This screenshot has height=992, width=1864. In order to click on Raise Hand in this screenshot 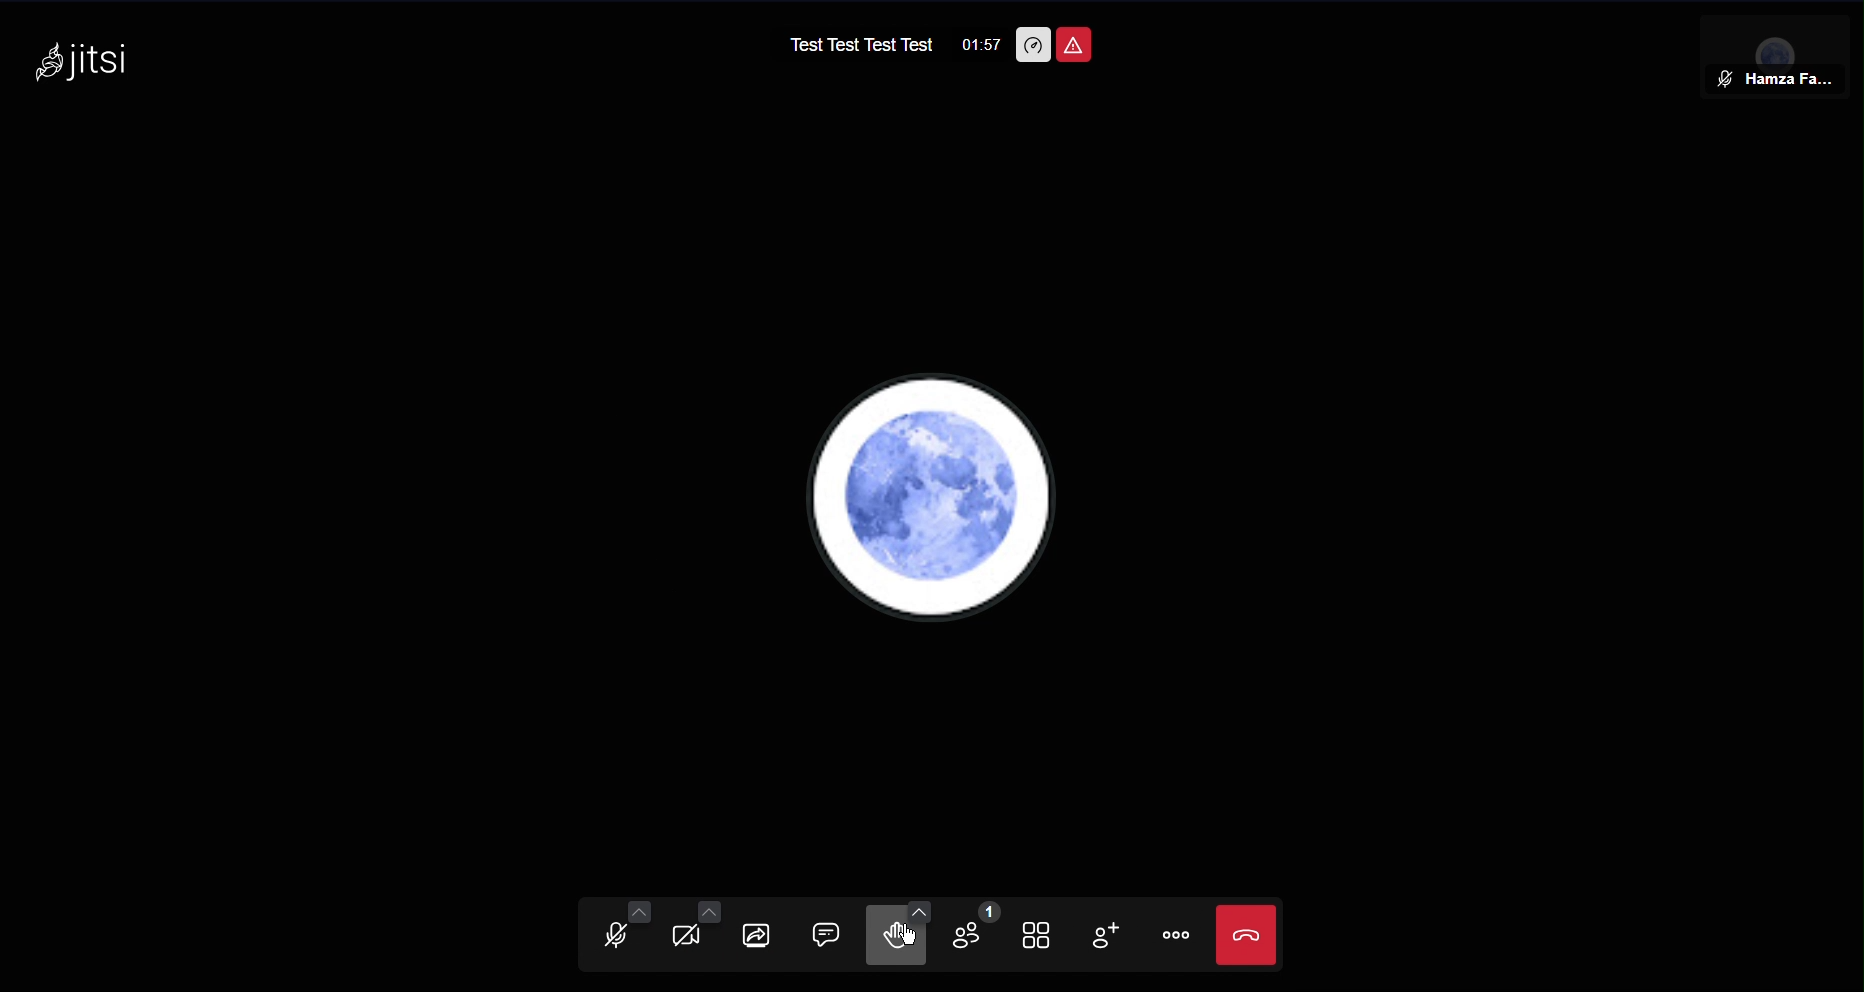, I will do `click(899, 932)`.